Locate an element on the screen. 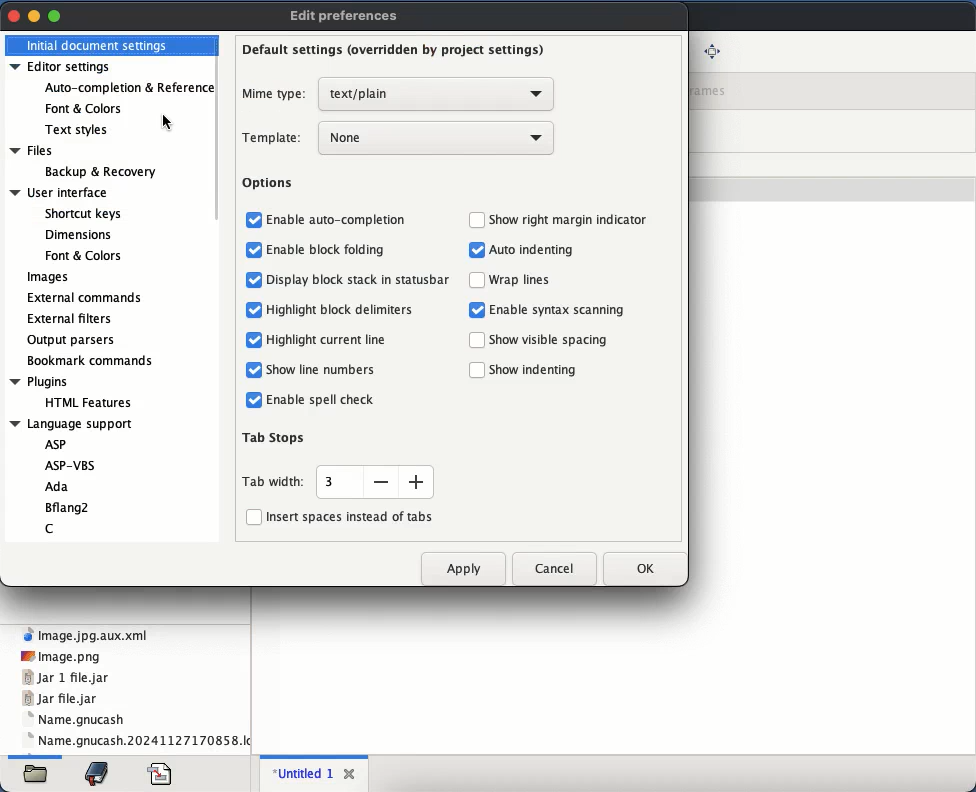  cancel is located at coordinates (554, 570).